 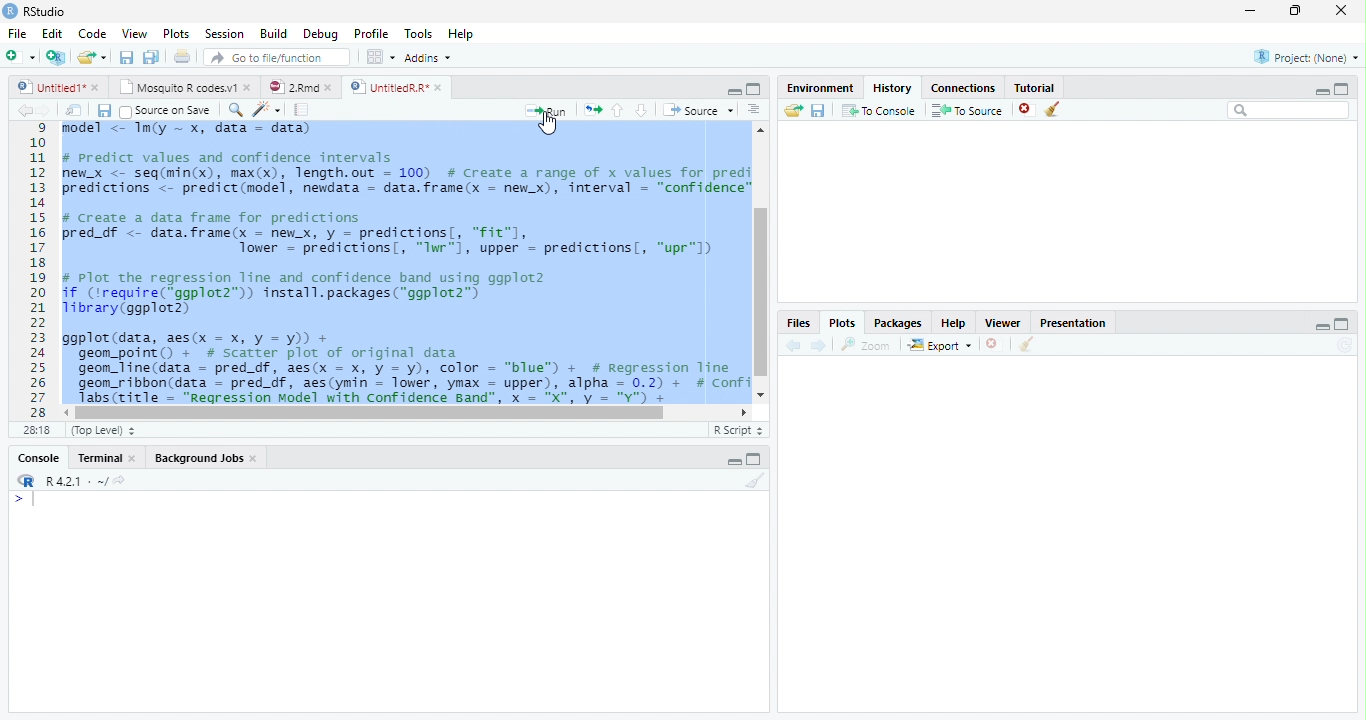 I want to click on Load workspace, so click(x=793, y=113).